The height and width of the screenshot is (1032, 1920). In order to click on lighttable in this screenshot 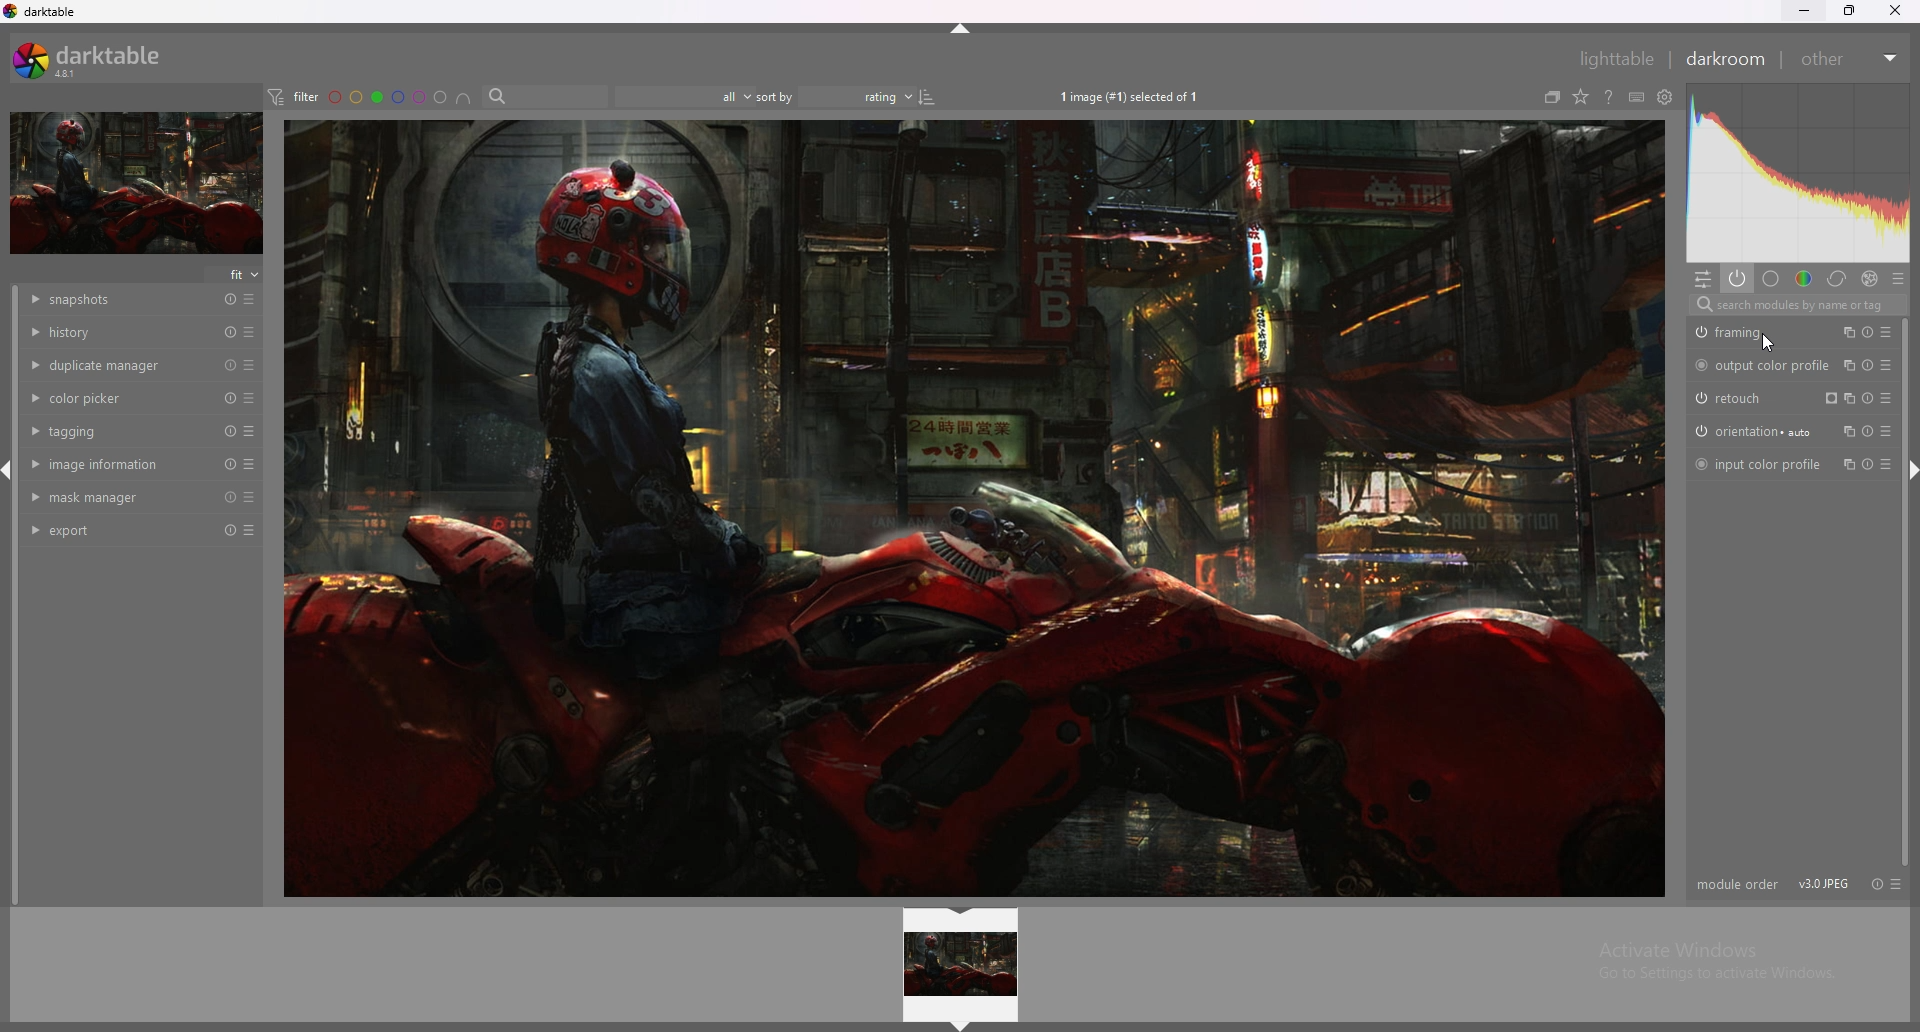, I will do `click(1606, 58)`.